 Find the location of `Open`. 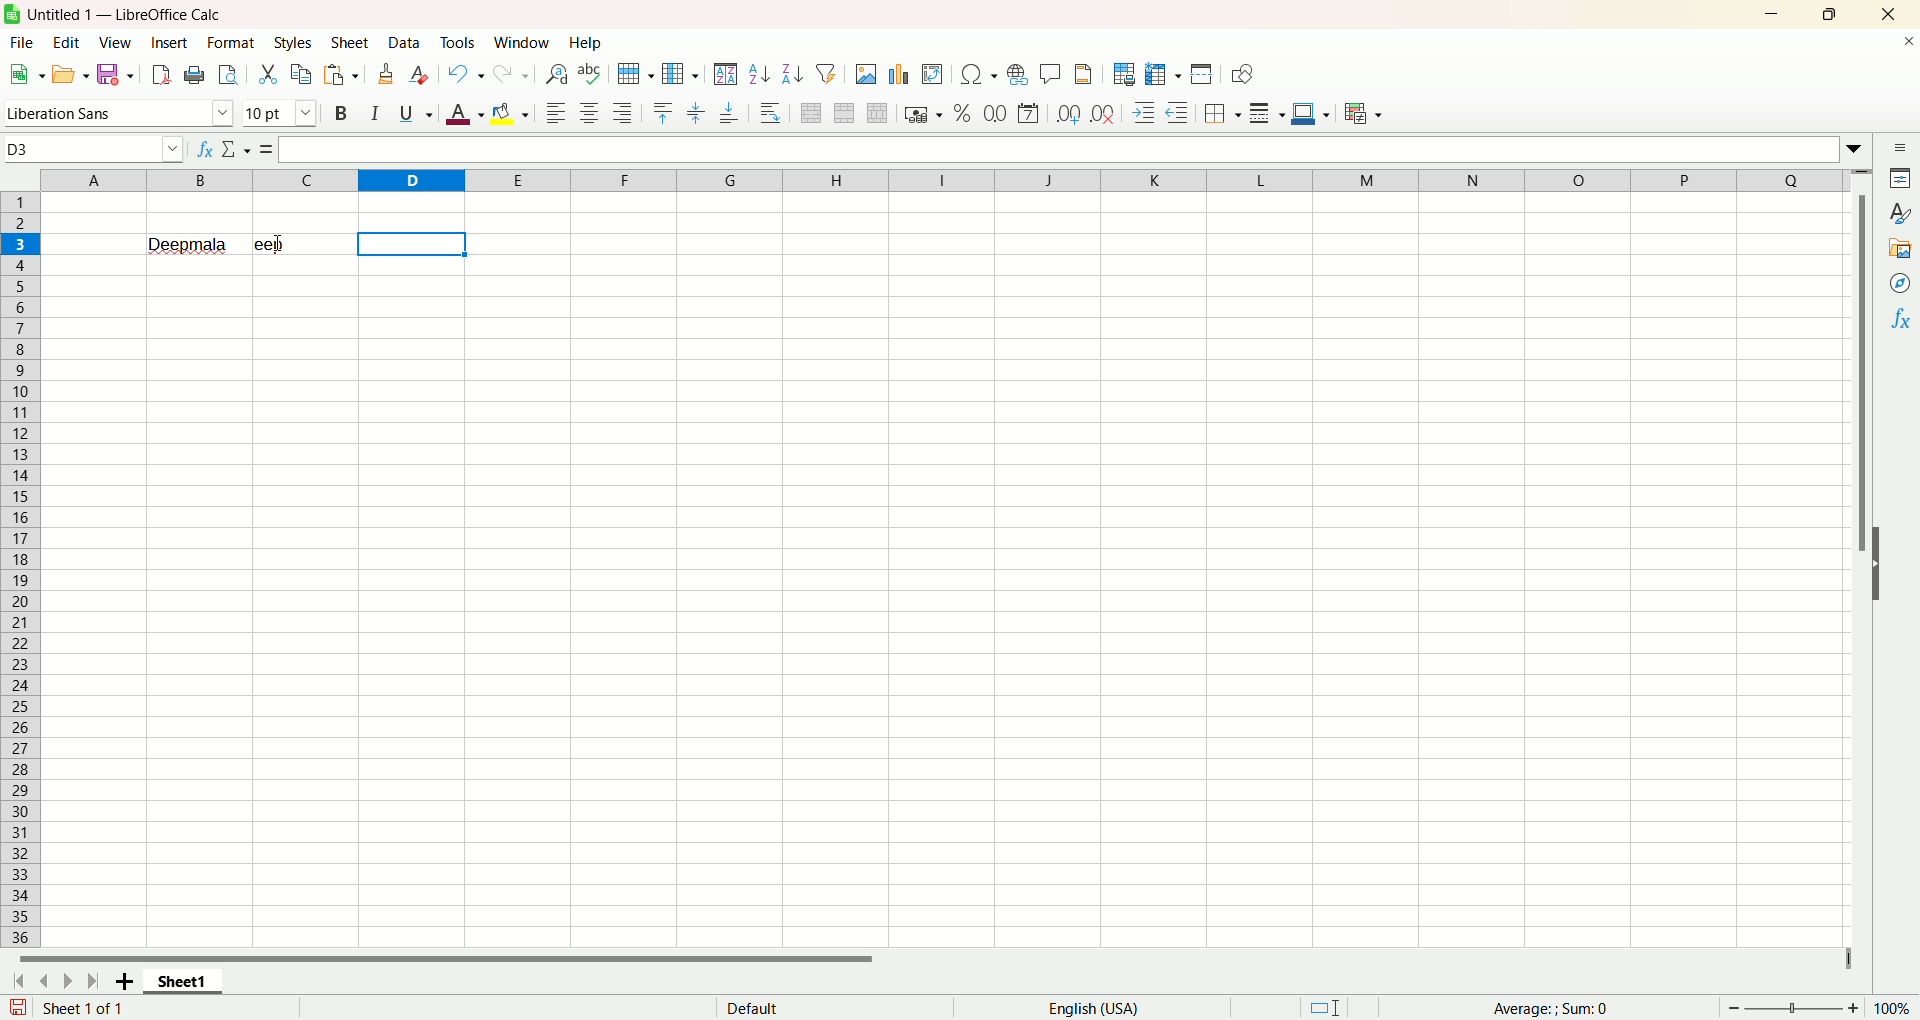

Open is located at coordinates (73, 73).